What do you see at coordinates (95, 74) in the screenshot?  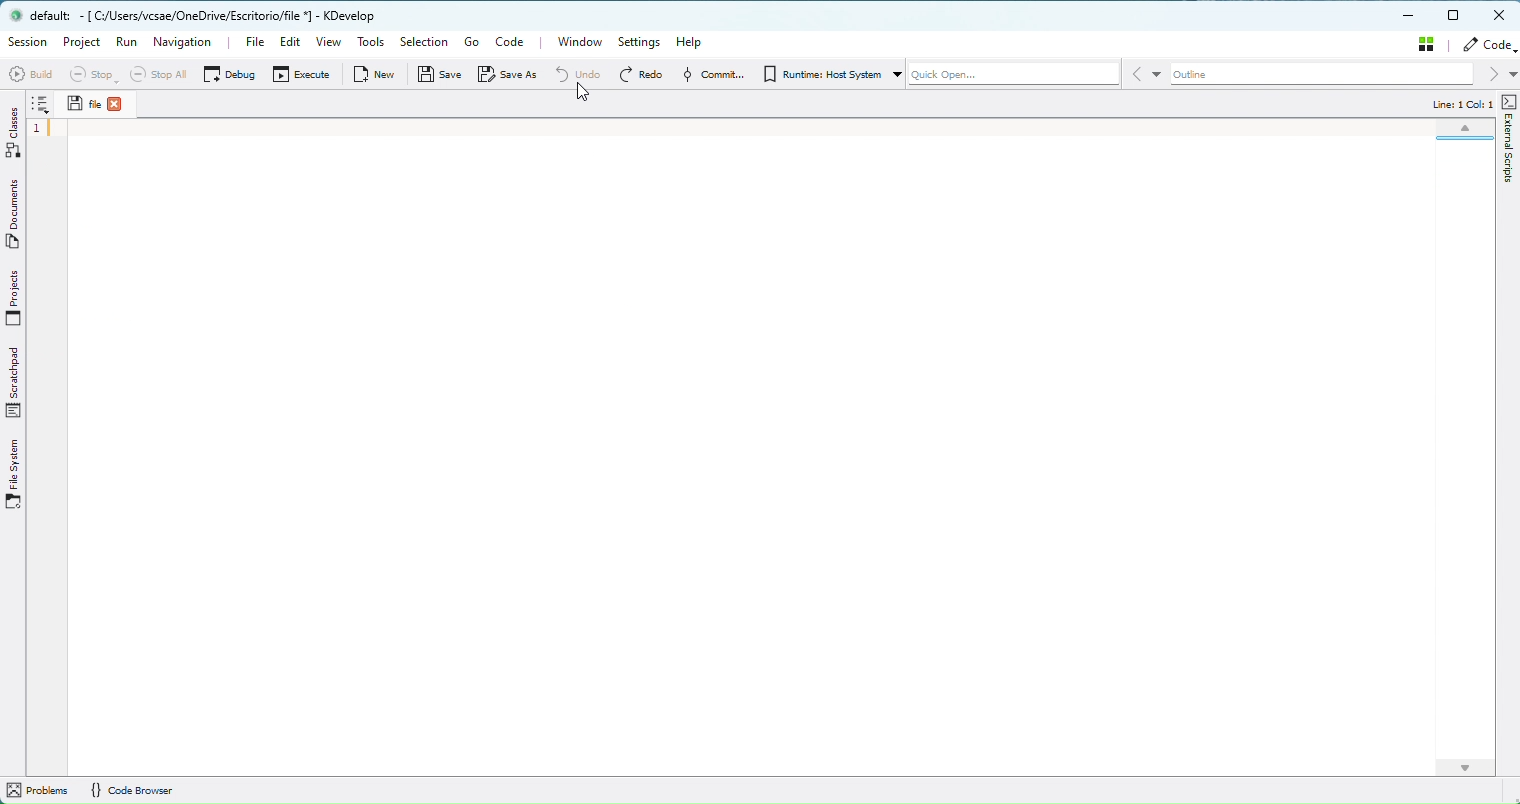 I see `Stop` at bounding box center [95, 74].